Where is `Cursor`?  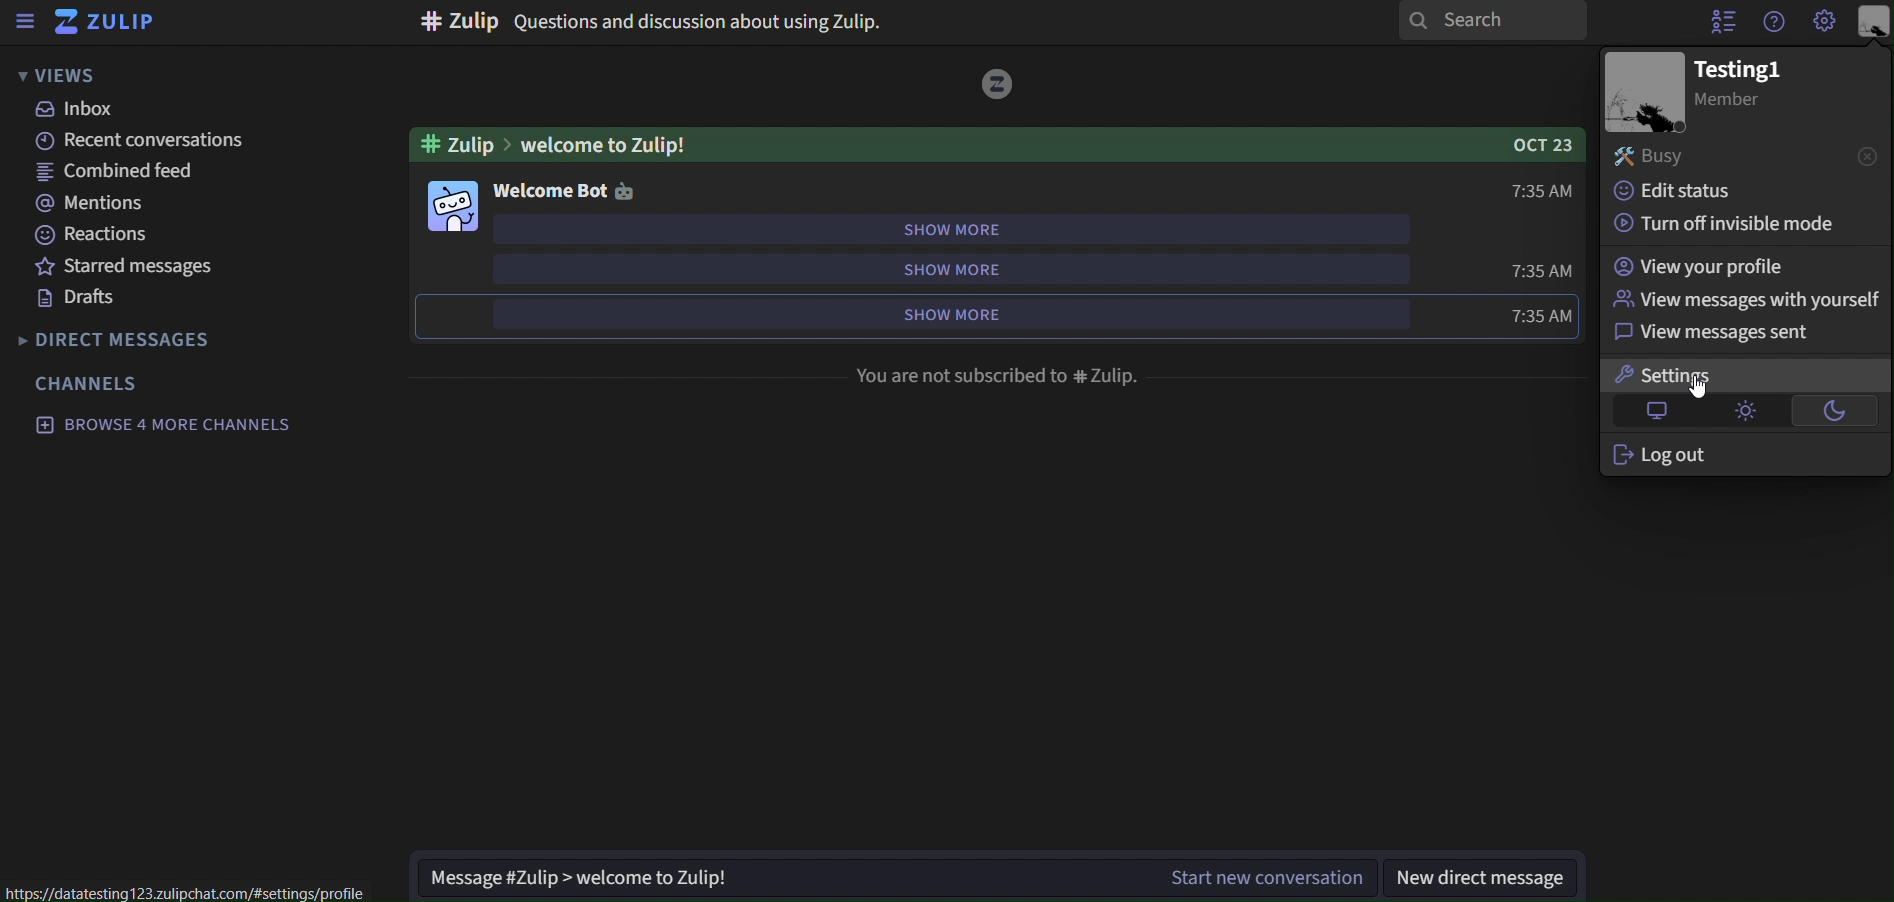
Cursor is located at coordinates (1706, 389).